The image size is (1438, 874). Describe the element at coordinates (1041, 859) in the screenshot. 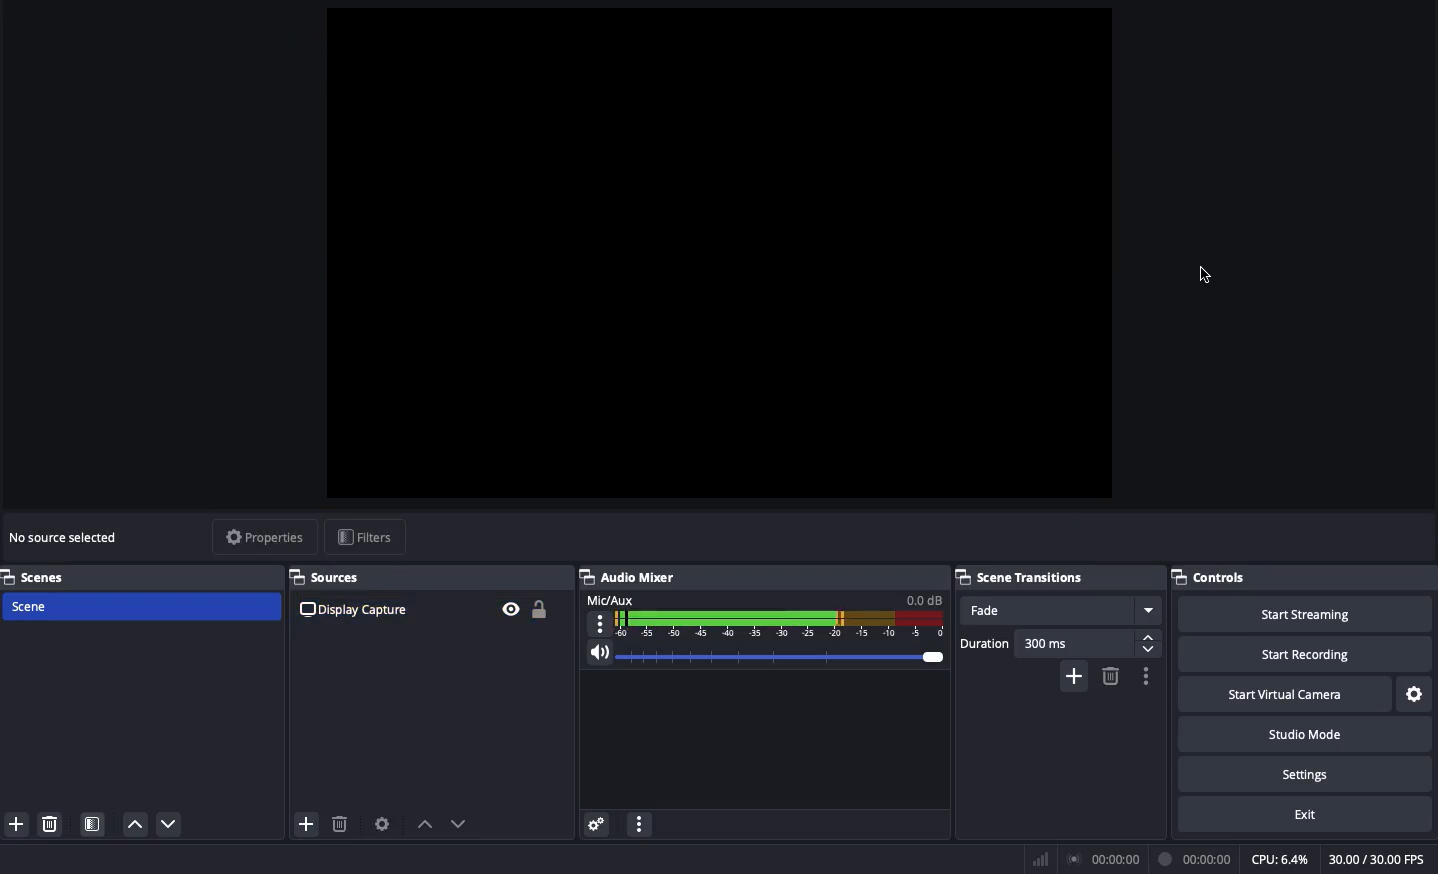

I see `Bar` at that location.